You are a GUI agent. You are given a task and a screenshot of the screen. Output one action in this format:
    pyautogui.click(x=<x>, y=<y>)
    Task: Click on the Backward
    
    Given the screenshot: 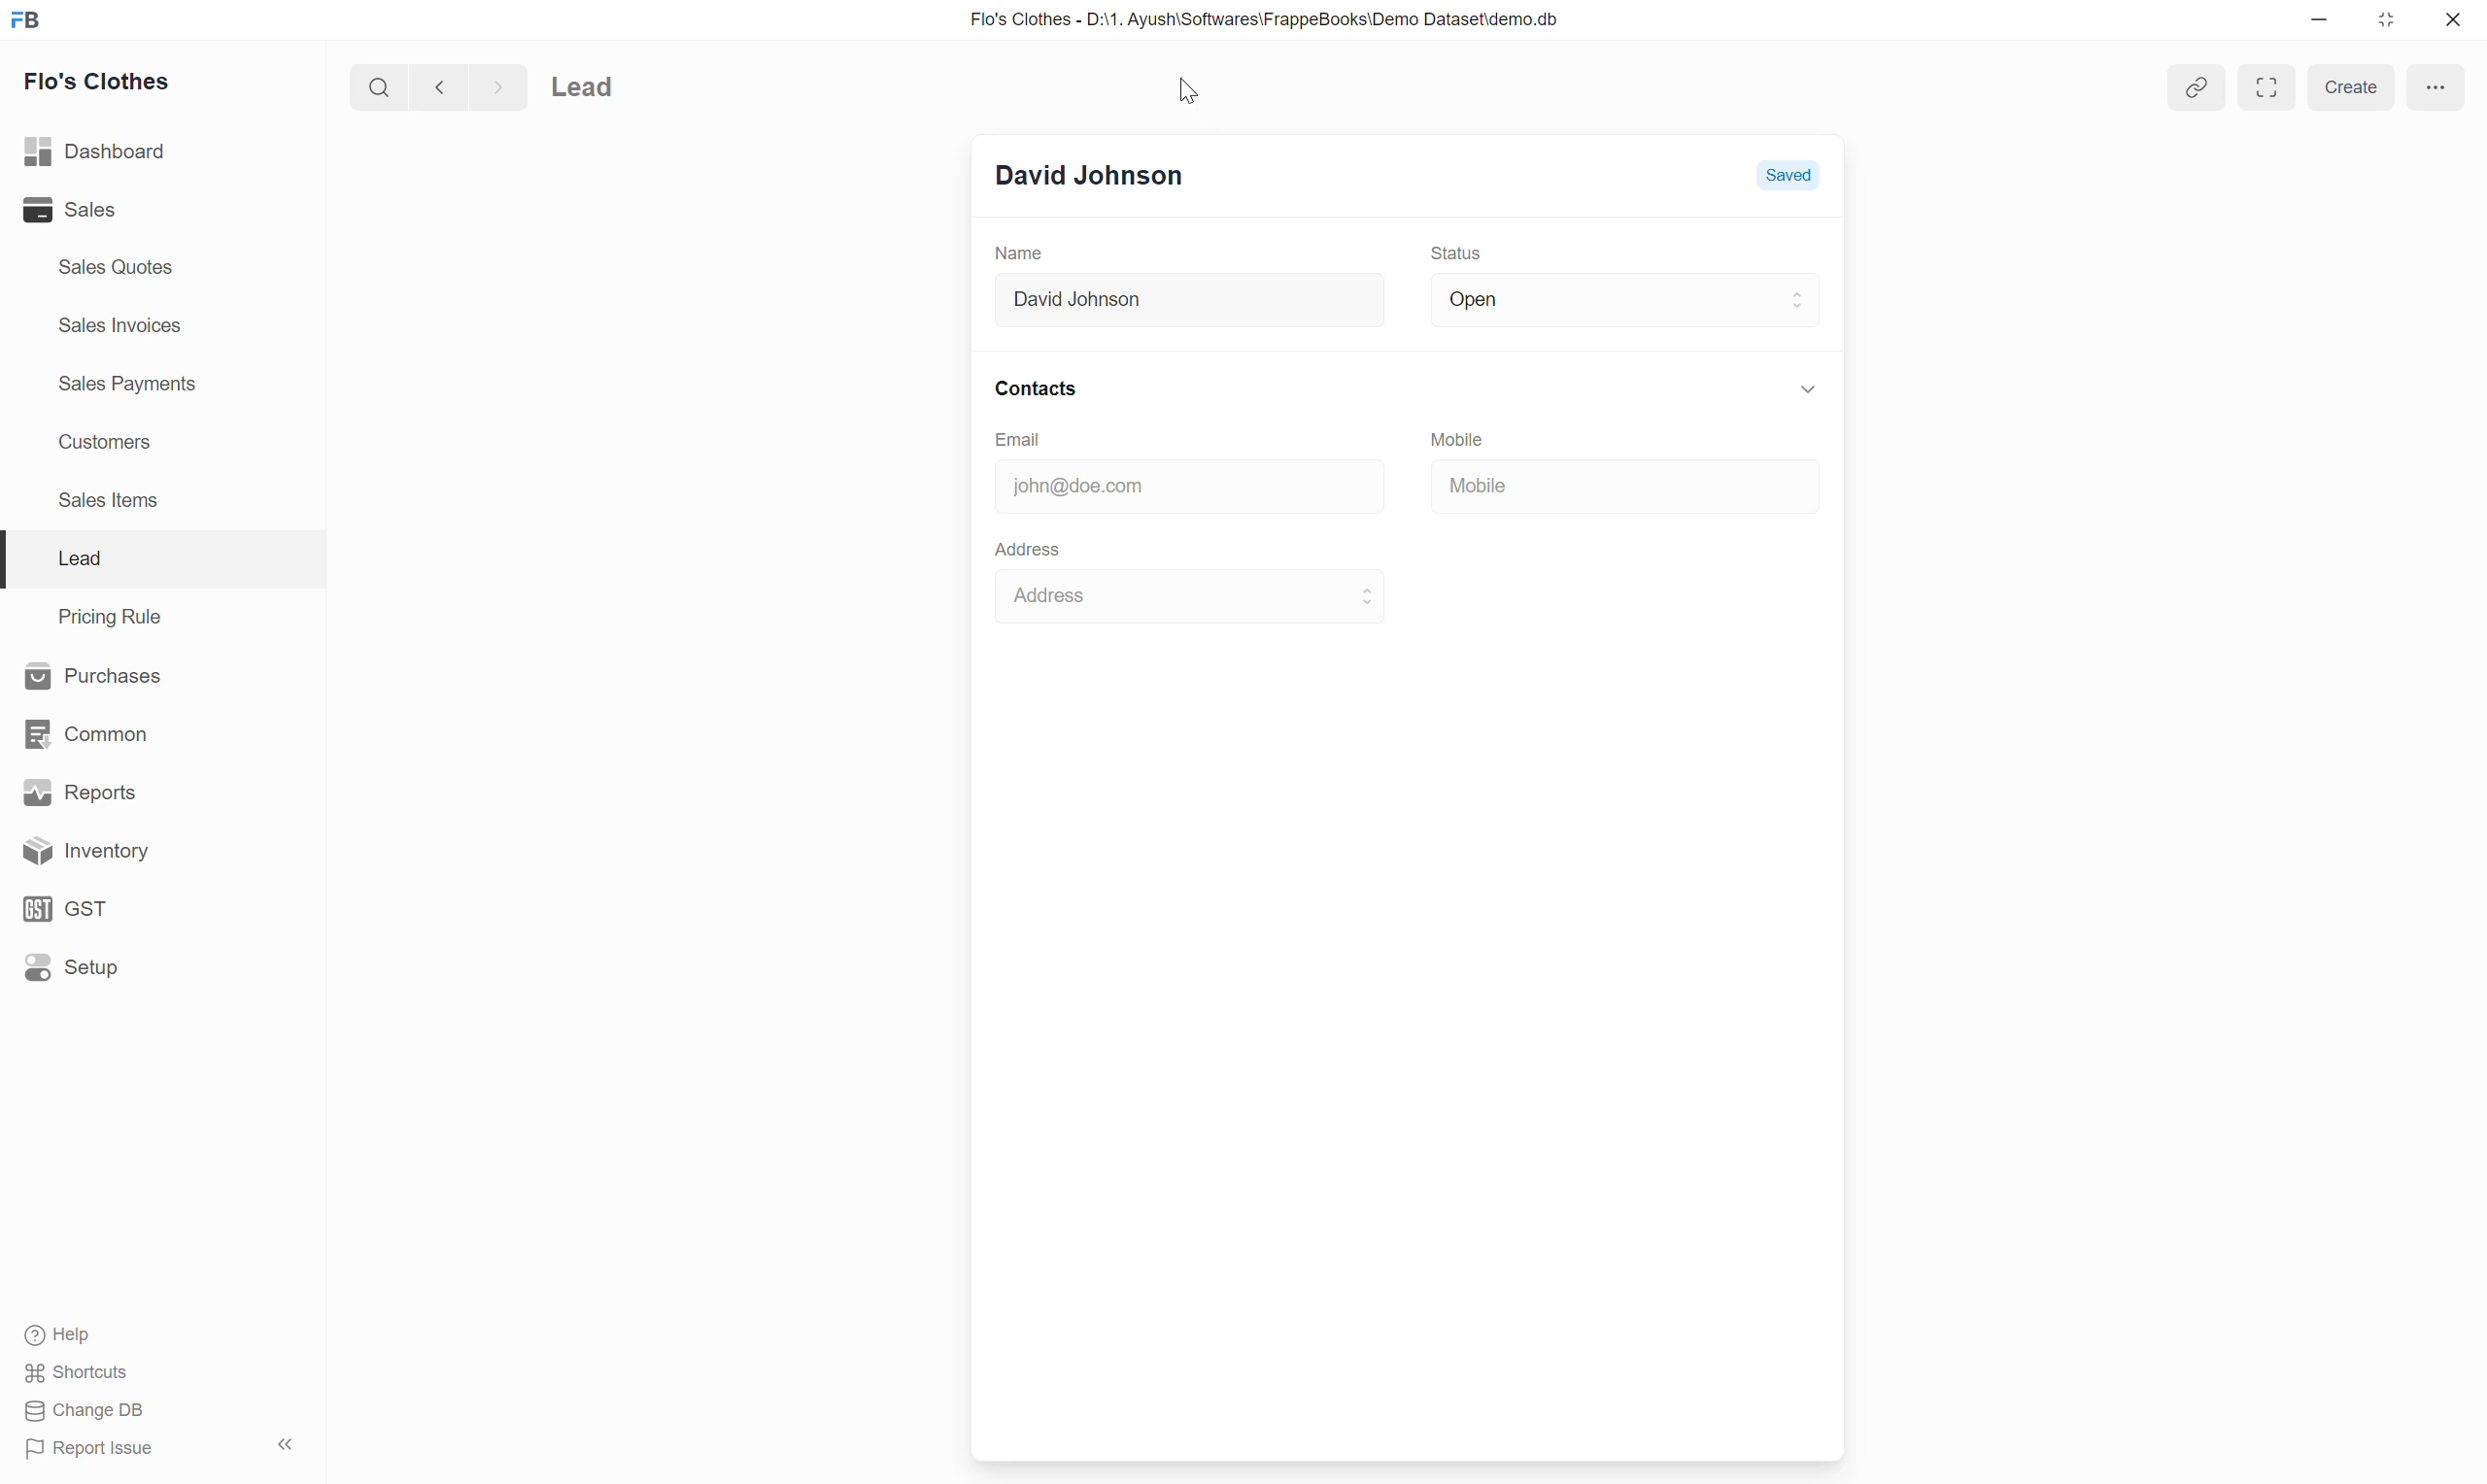 What is the action you would take?
    pyautogui.click(x=433, y=85)
    